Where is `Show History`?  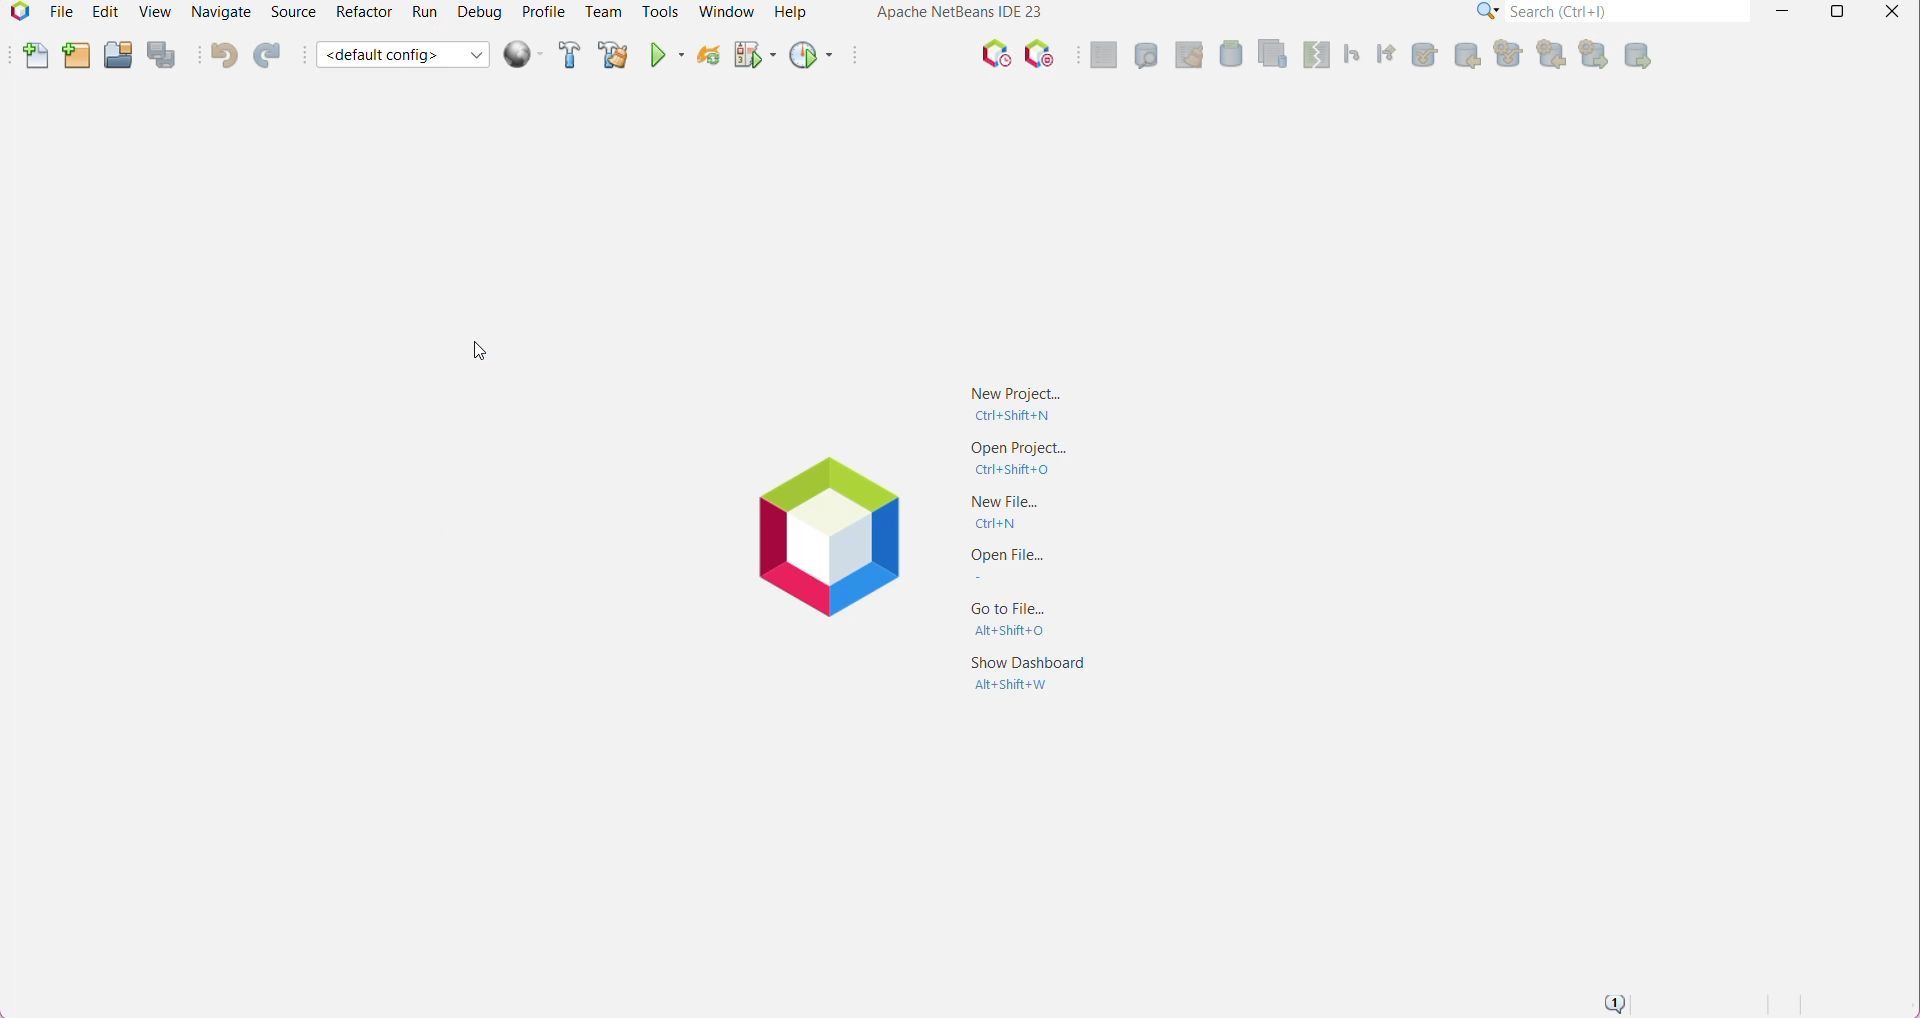 Show History is located at coordinates (1145, 55).